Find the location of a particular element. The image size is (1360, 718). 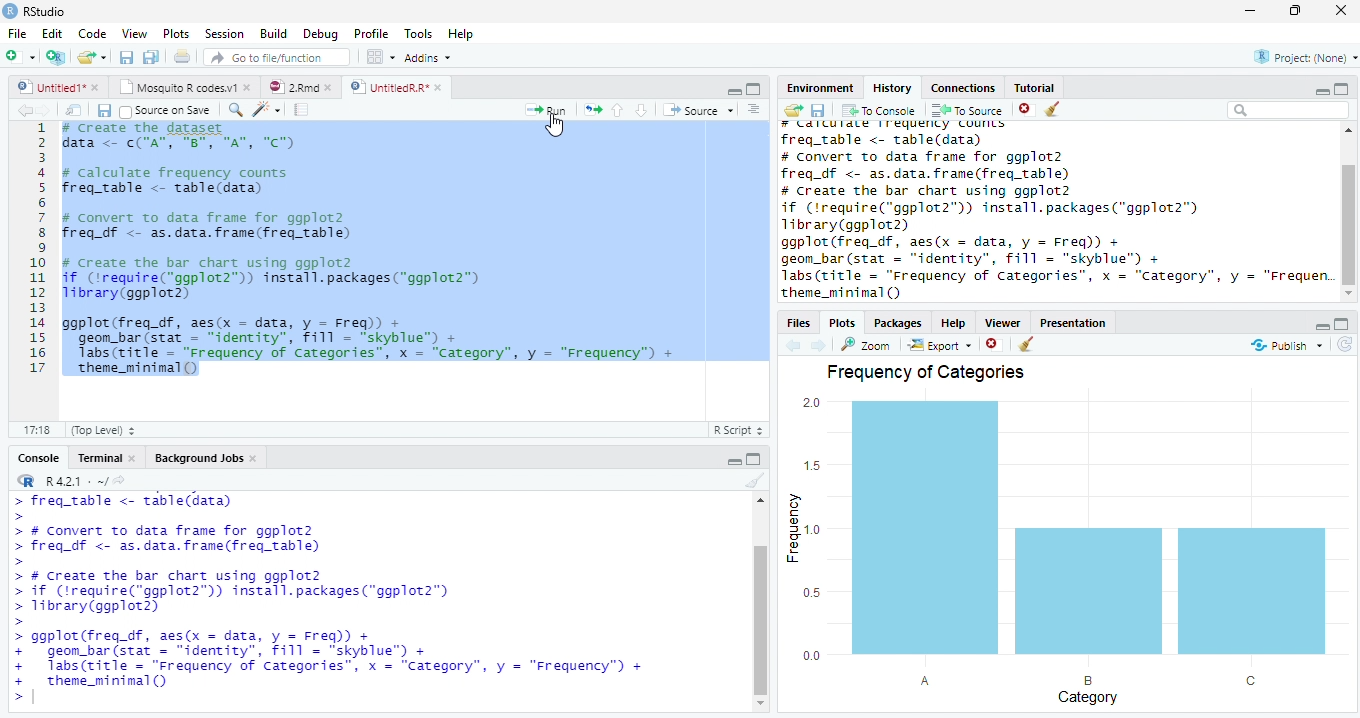

Connections is located at coordinates (961, 88).